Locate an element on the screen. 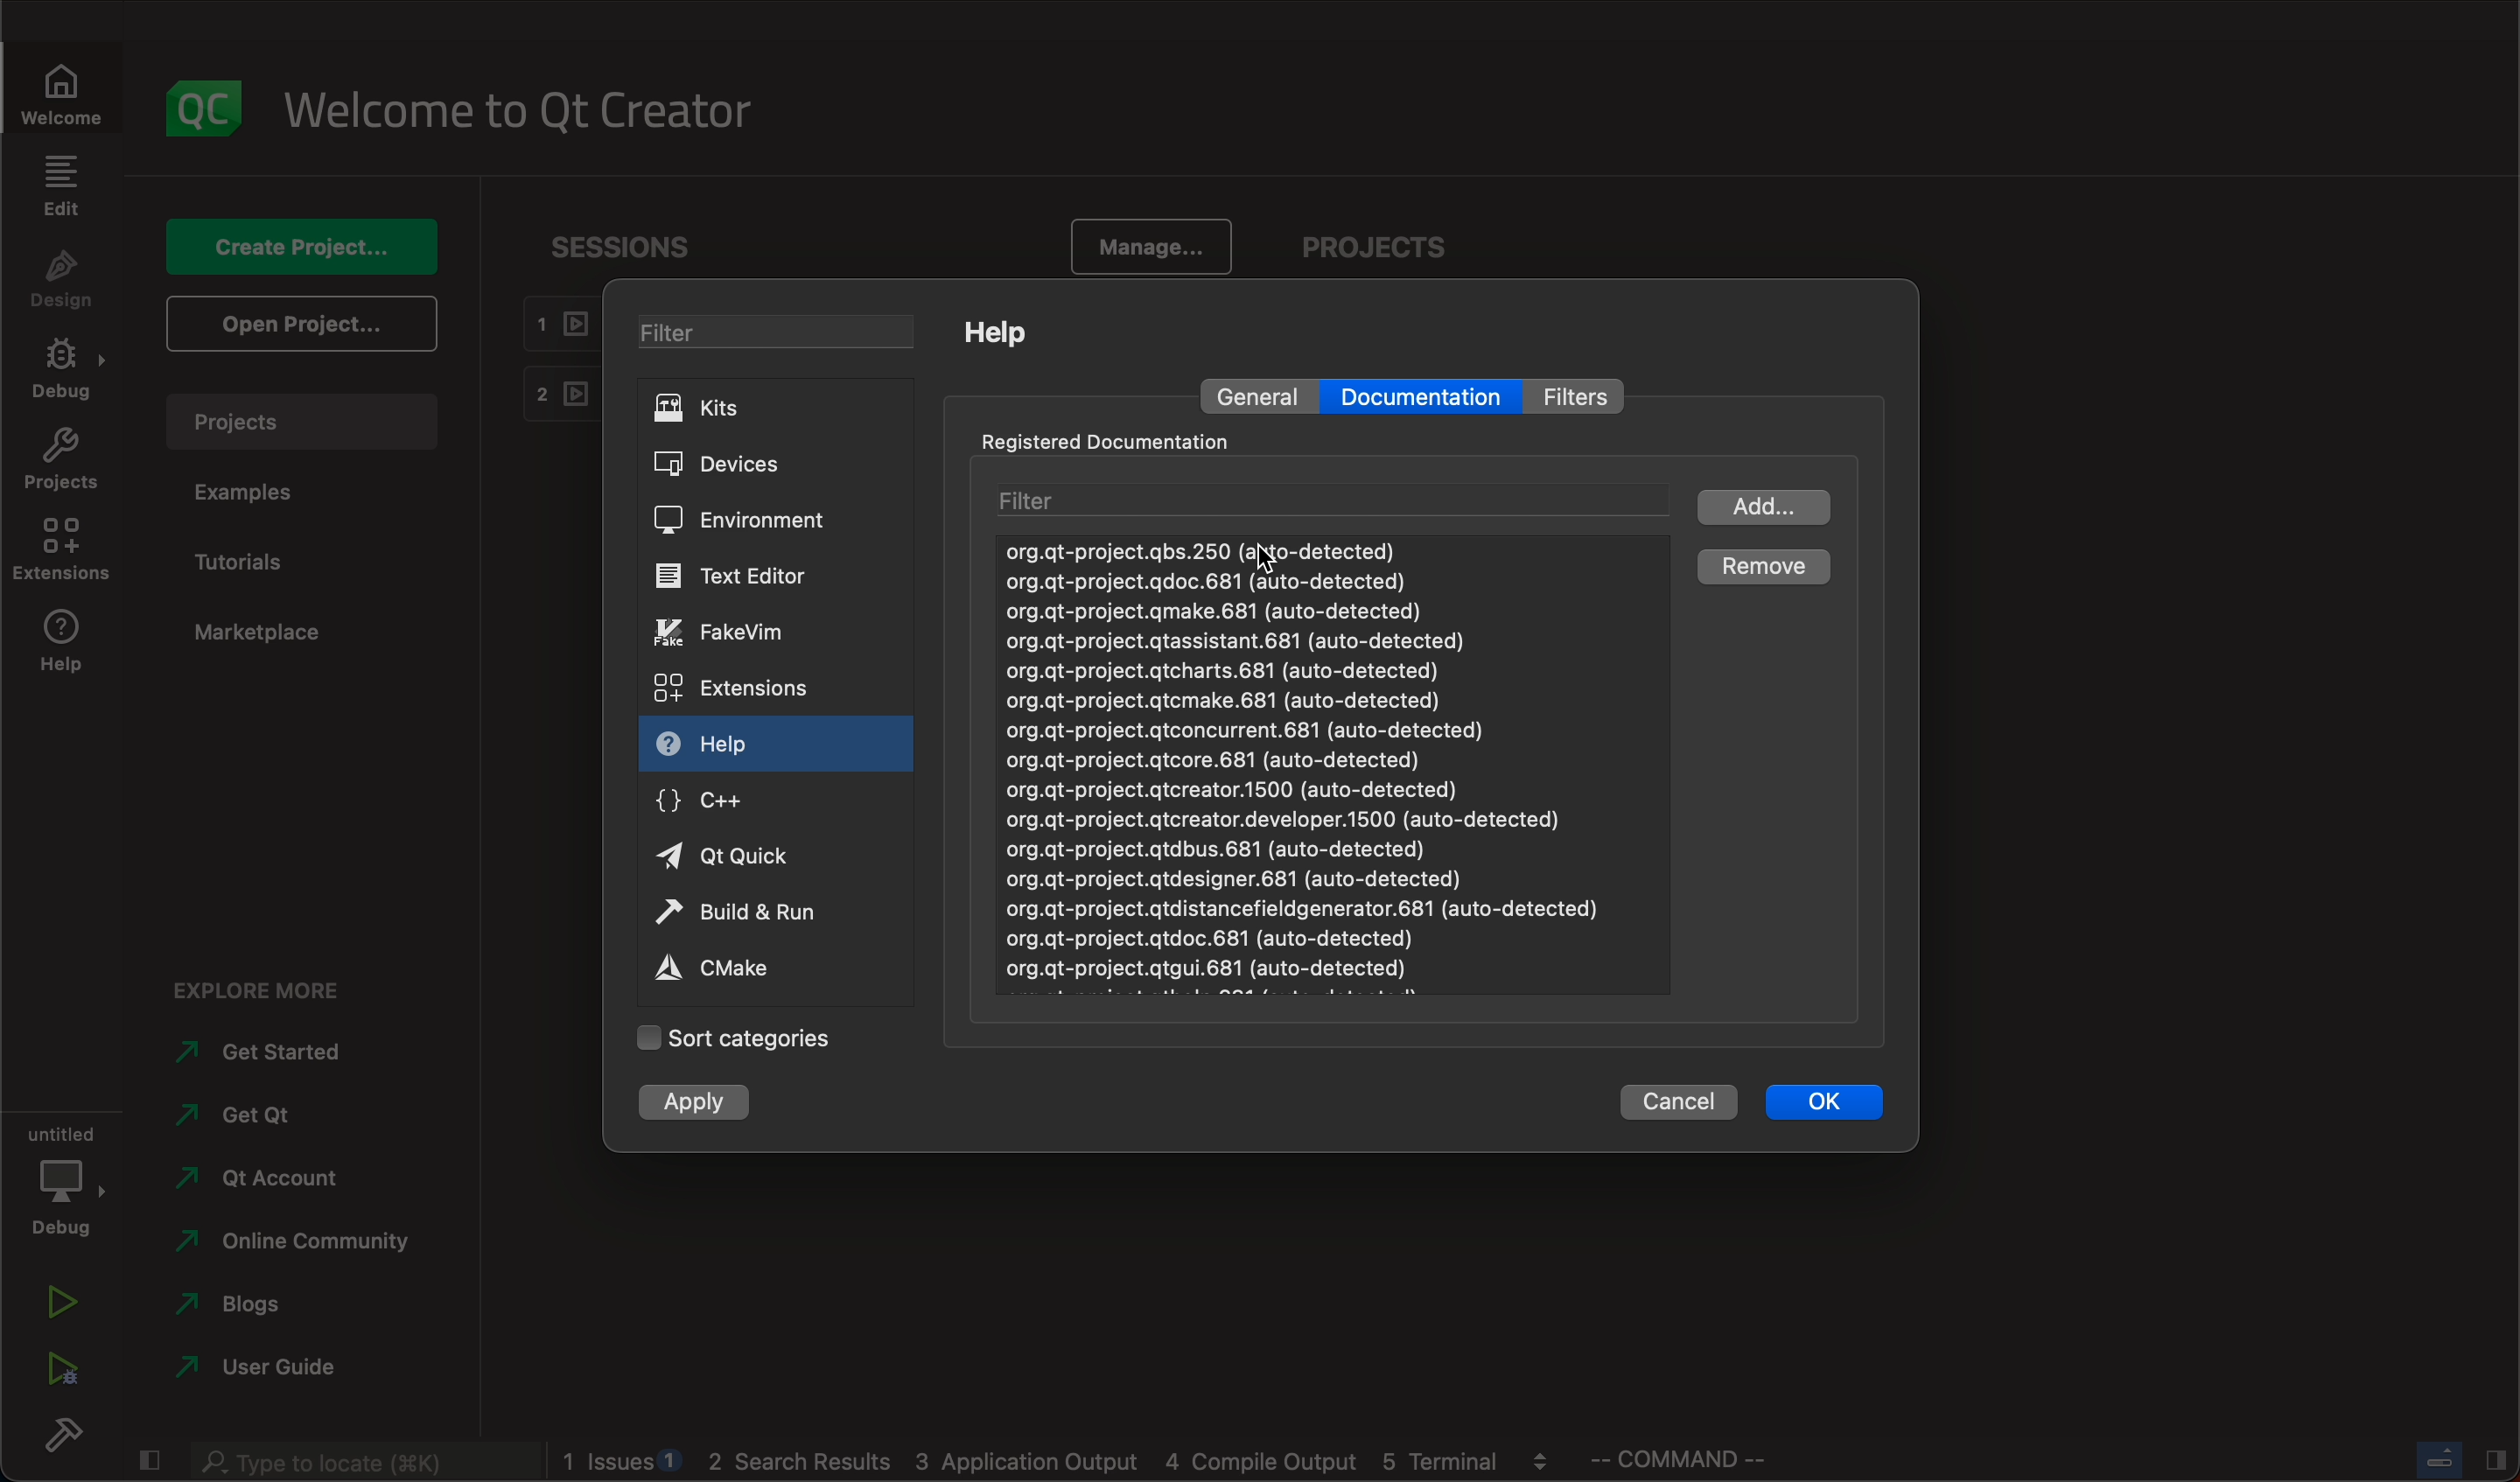  vim is located at coordinates (744, 630).